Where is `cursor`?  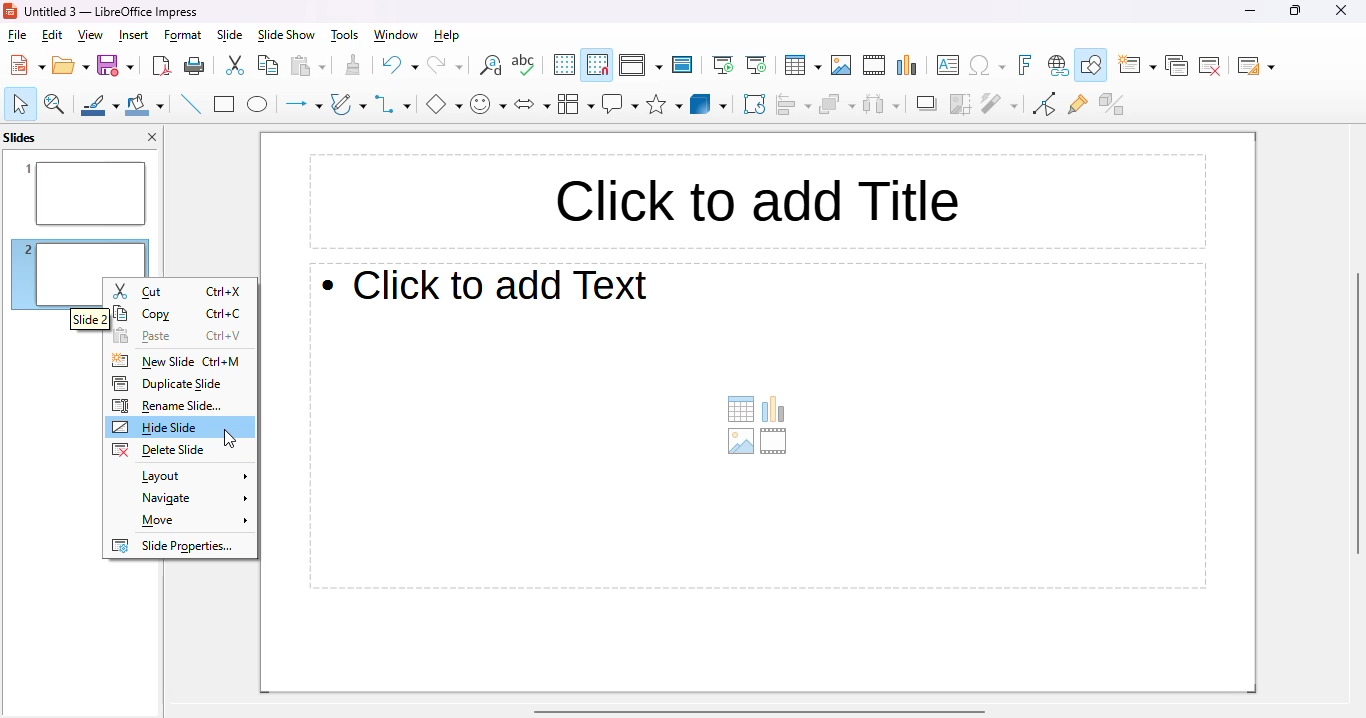
cursor is located at coordinates (232, 439).